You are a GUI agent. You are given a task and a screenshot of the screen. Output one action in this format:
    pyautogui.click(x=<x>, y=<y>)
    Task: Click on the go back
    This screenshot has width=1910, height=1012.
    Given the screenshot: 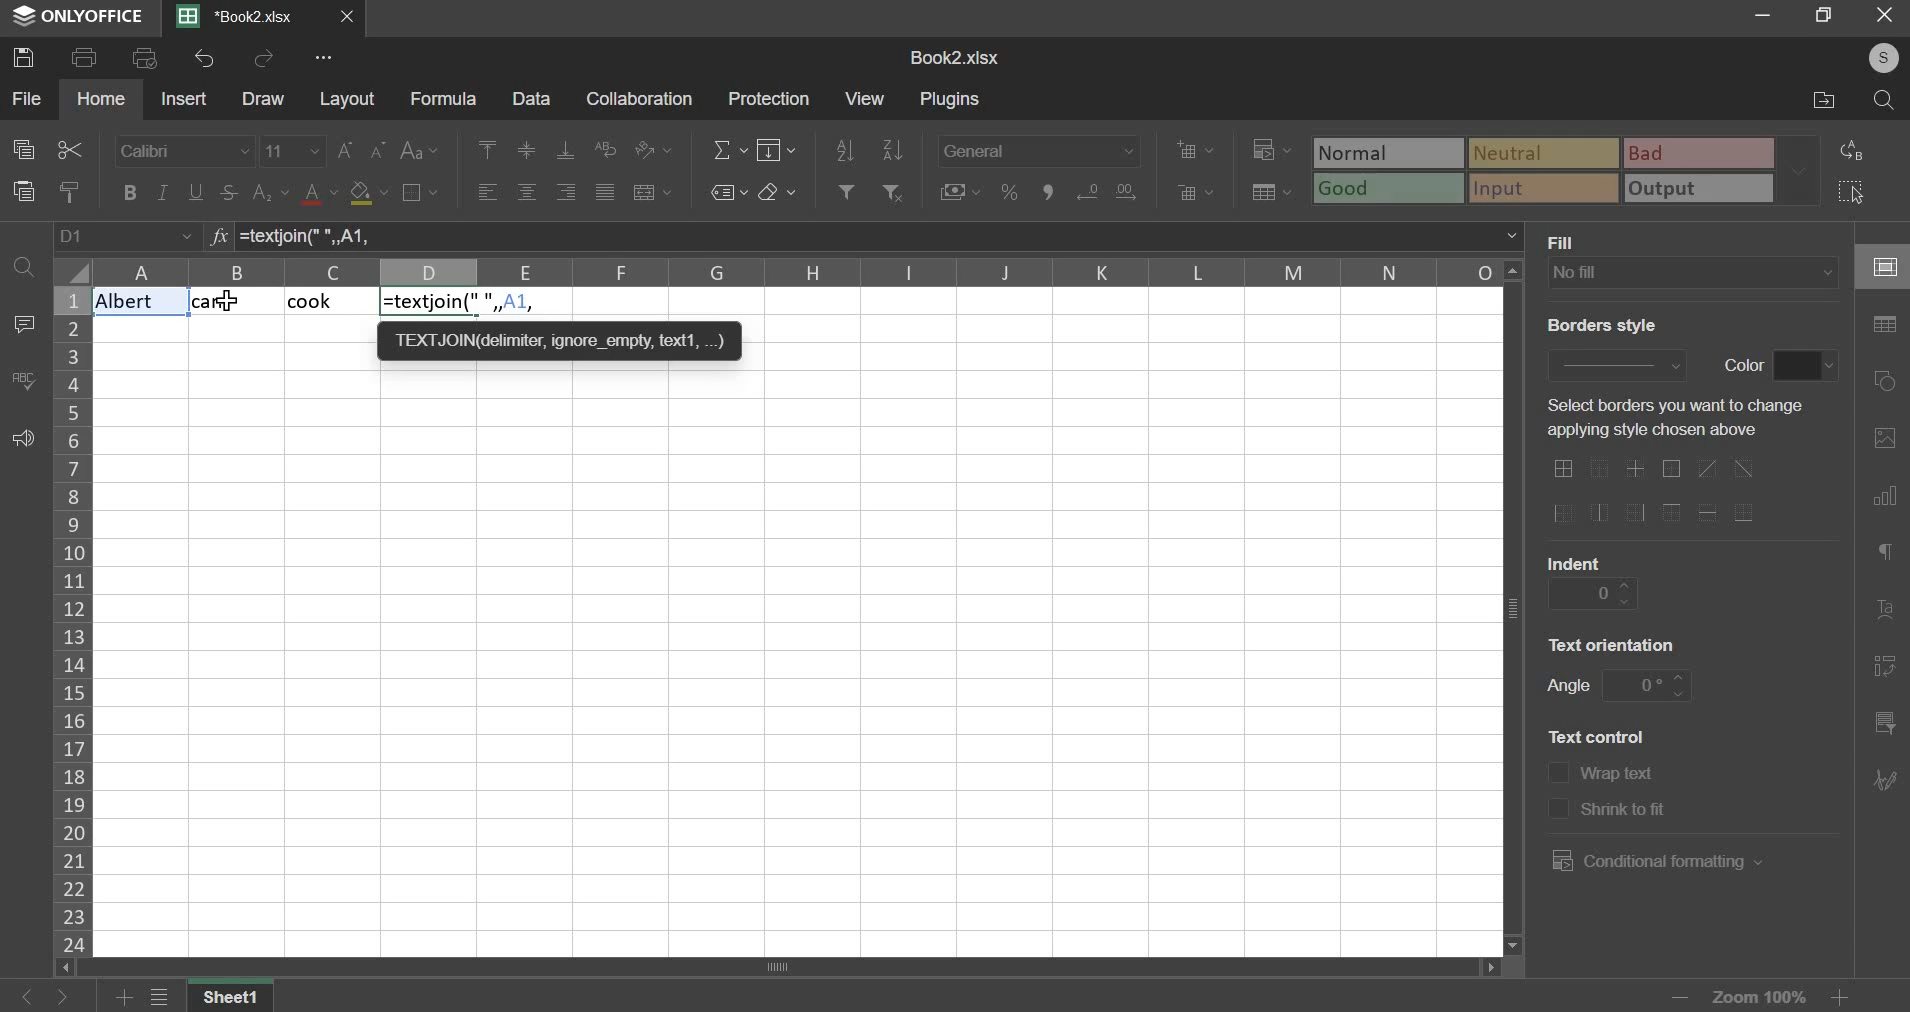 What is the action you would take?
    pyautogui.click(x=25, y=996)
    